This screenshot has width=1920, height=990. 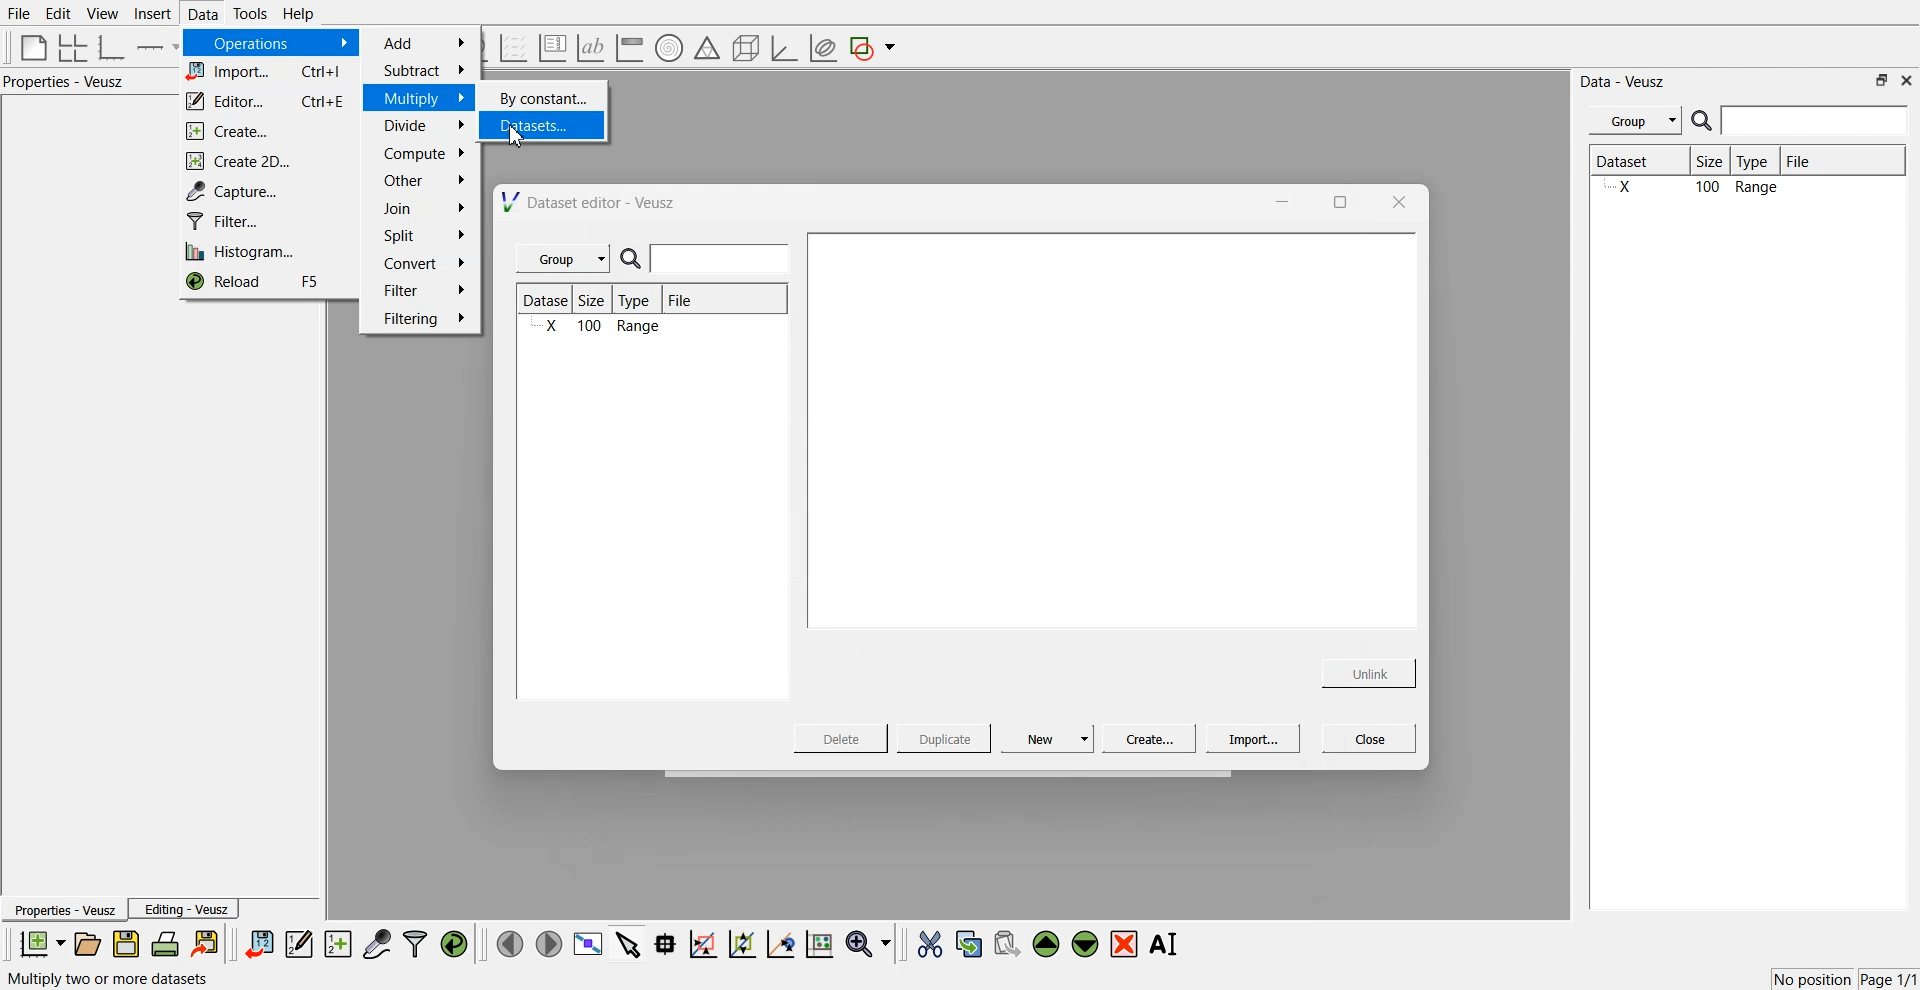 I want to click on close, so click(x=1397, y=201).